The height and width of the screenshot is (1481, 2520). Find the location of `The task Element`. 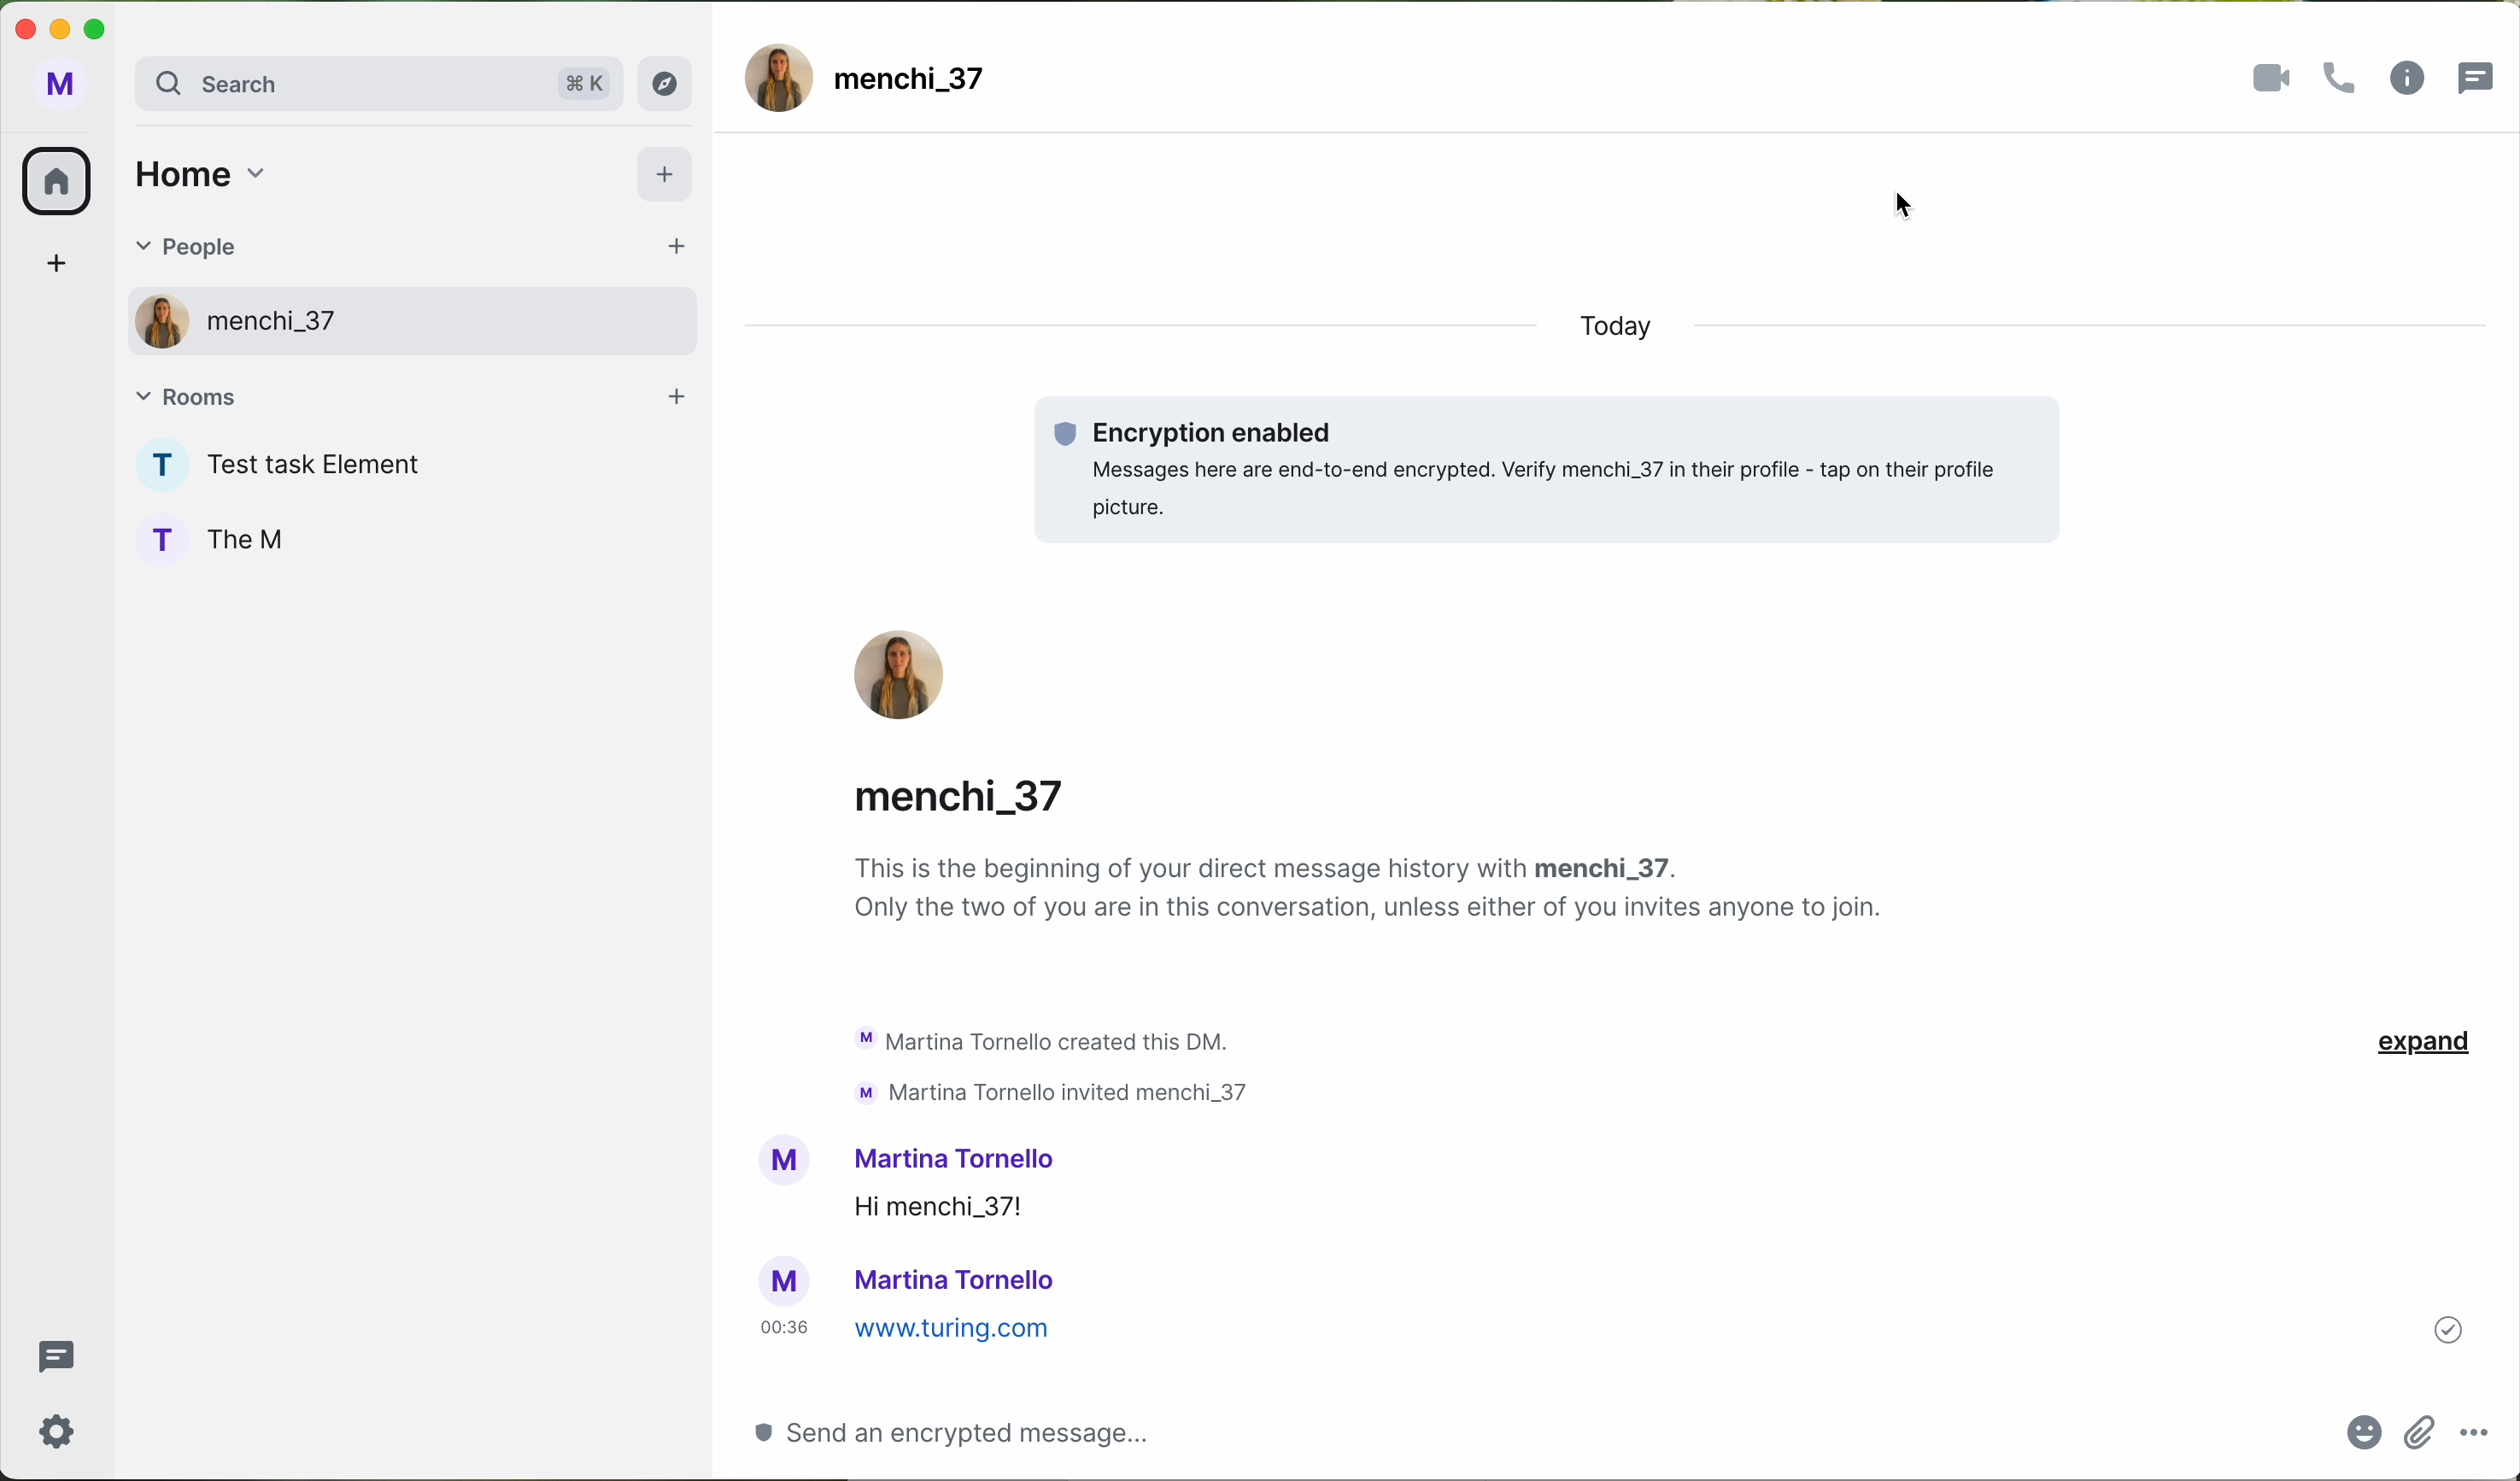

The task Element is located at coordinates (327, 467).